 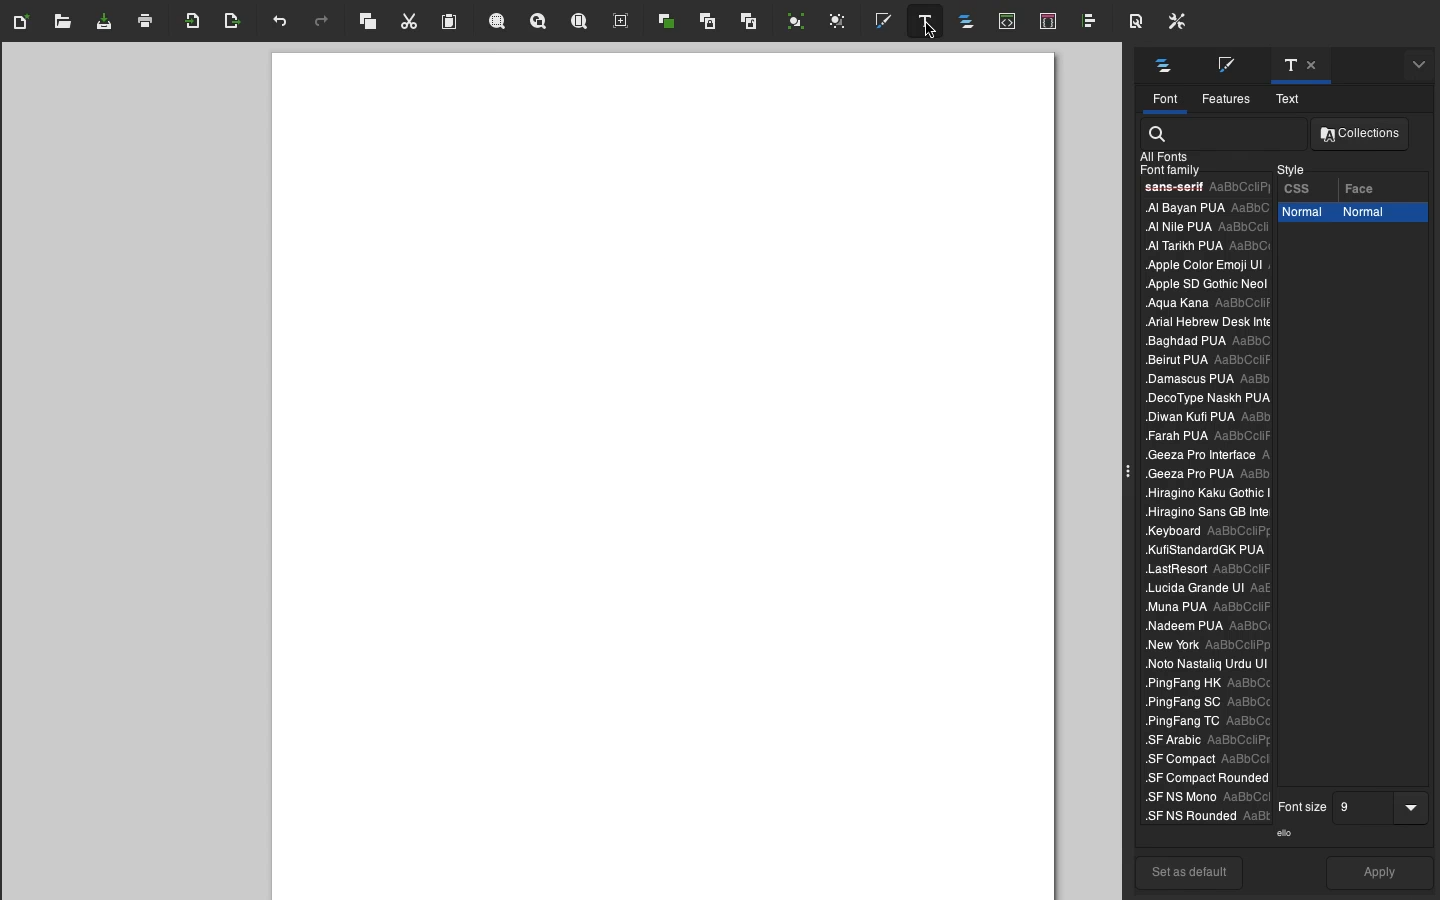 I want to click on Copy, so click(x=368, y=21).